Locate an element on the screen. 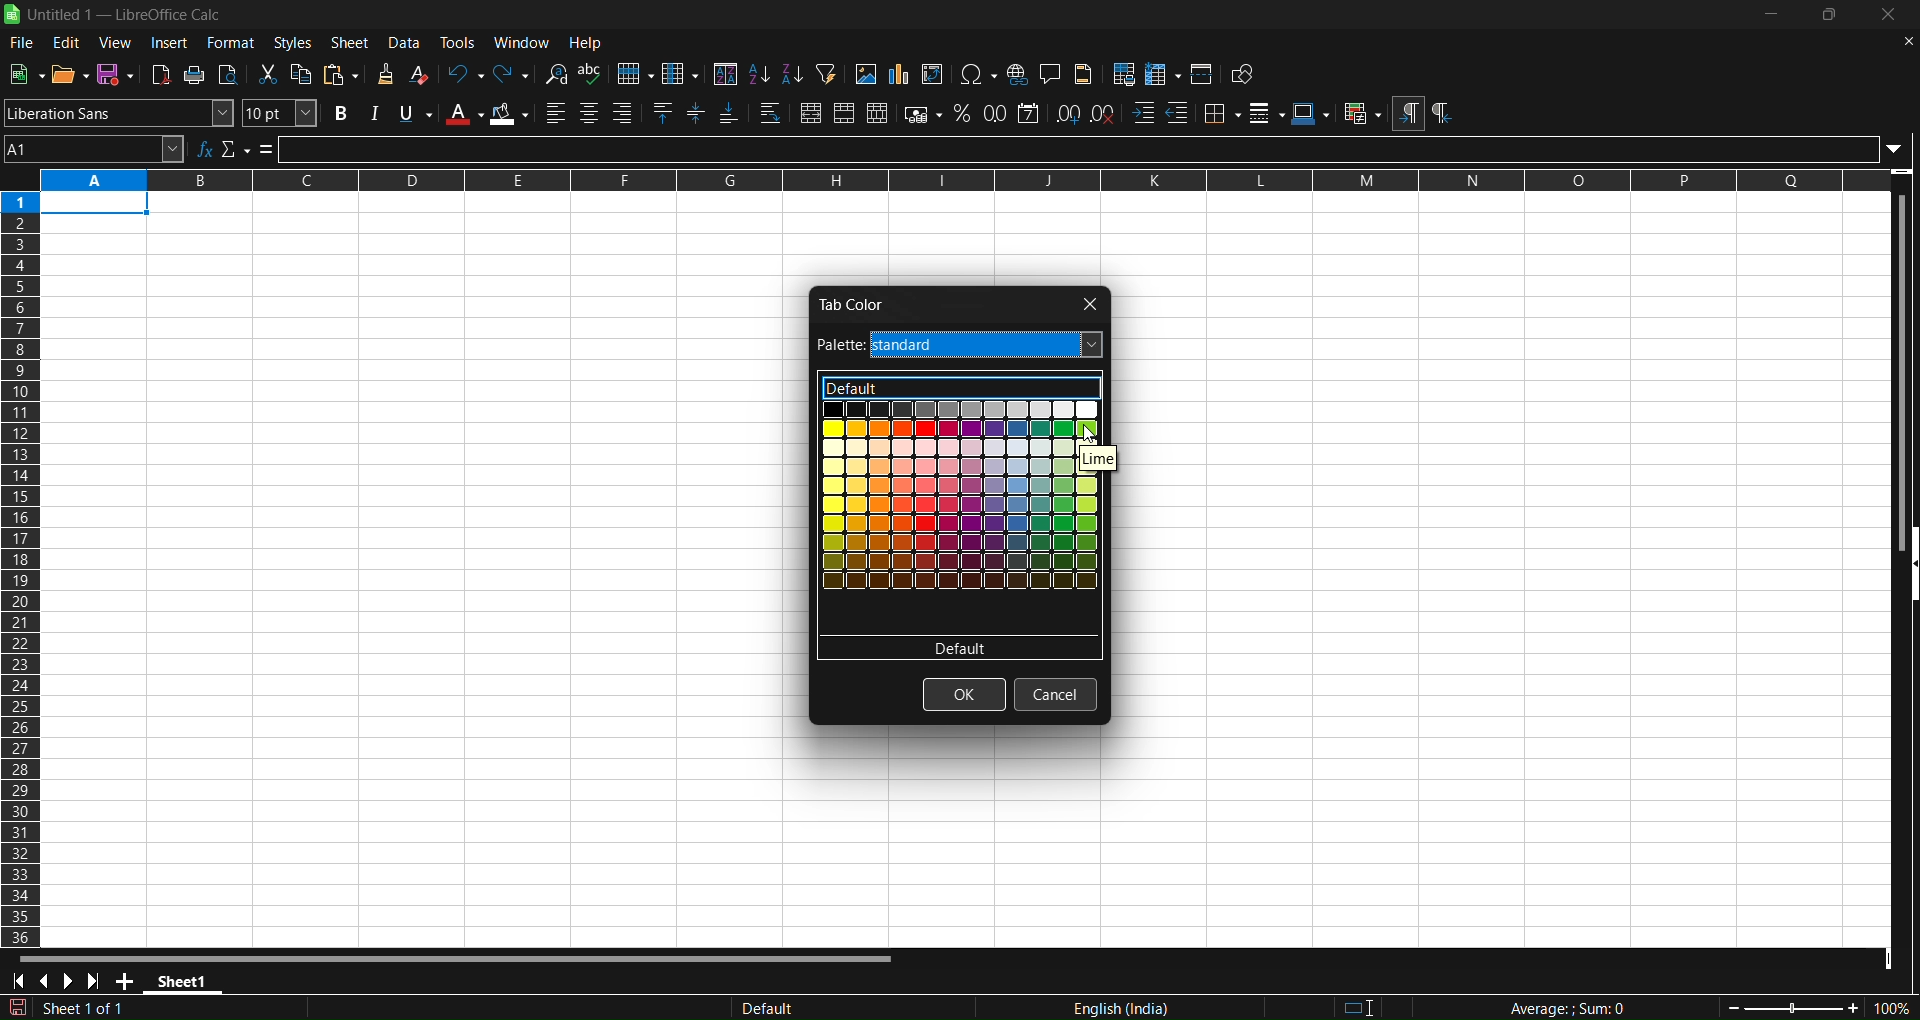 The image size is (1920, 1020). lime color is located at coordinates (1112, 457).